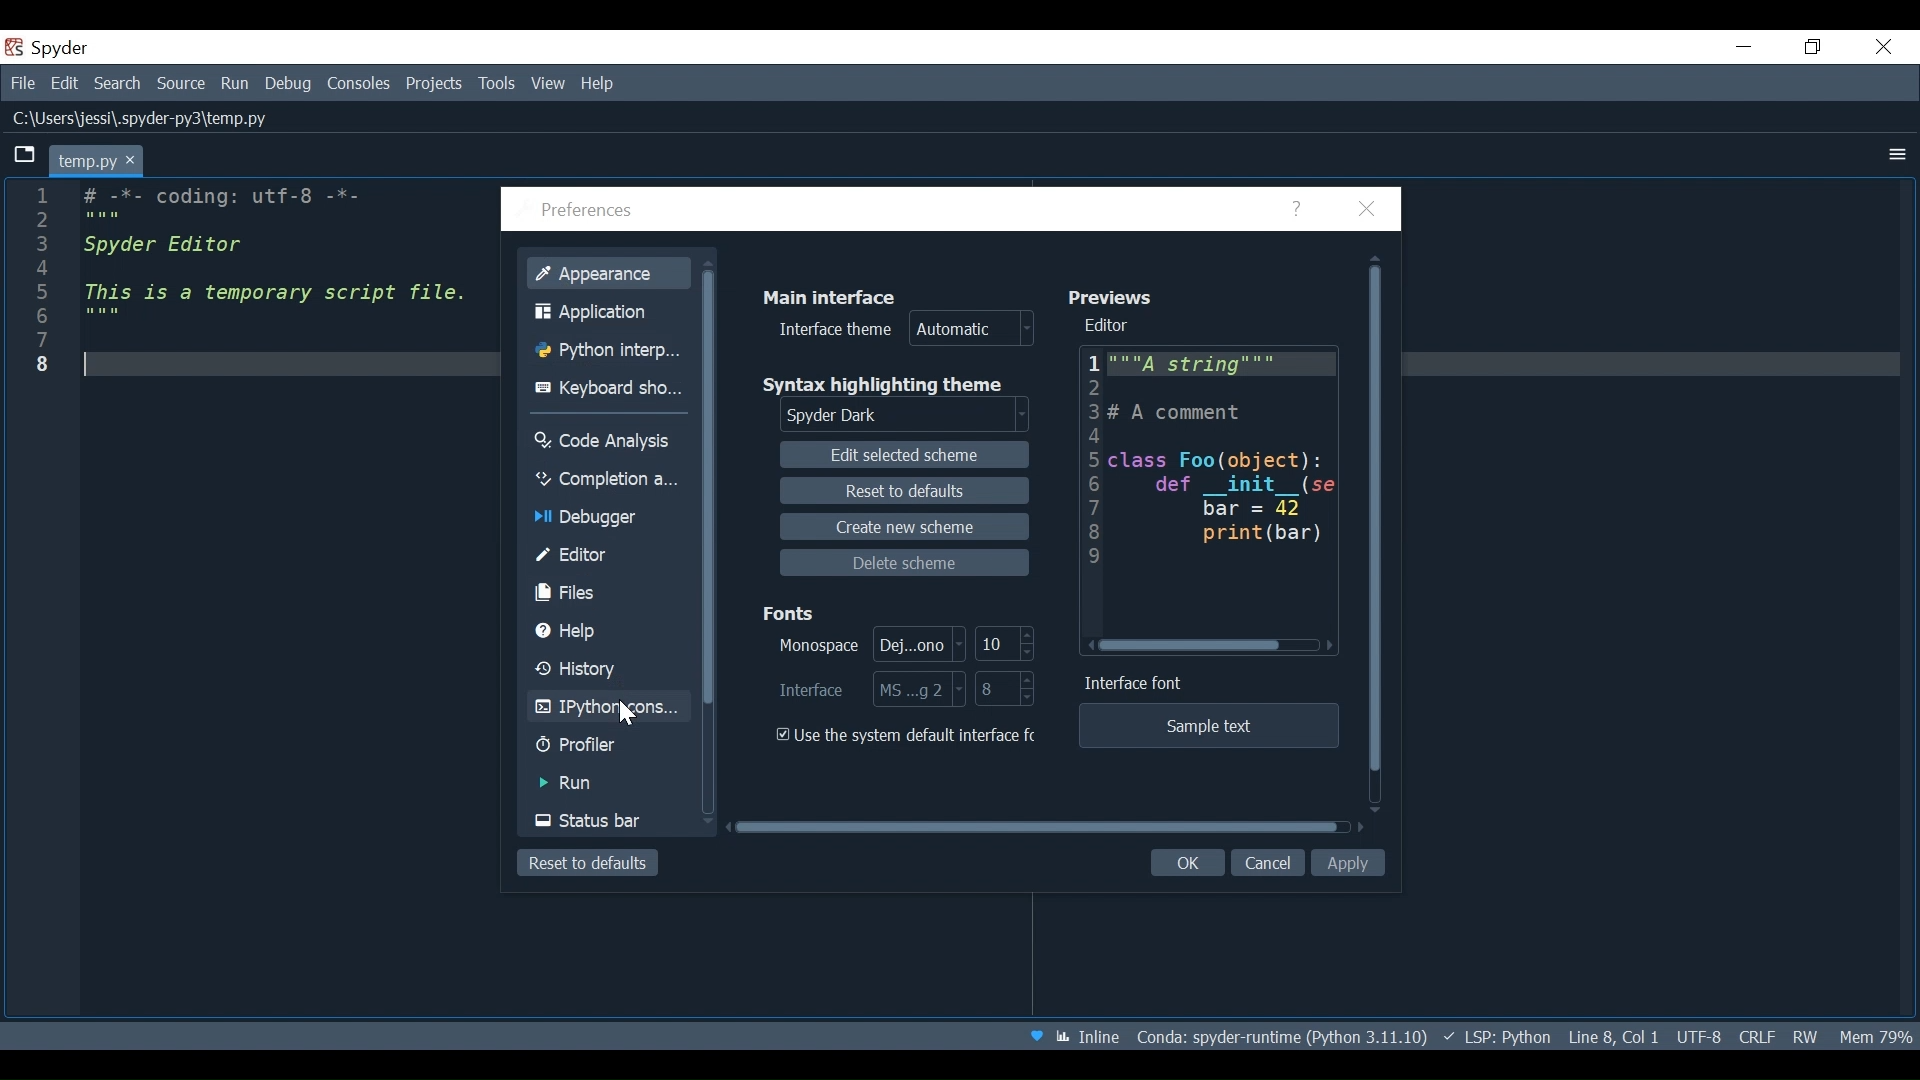 This screenshot has height=1080, width=1920. I want to click on Vertical Scroll bar, so click(707, 482).